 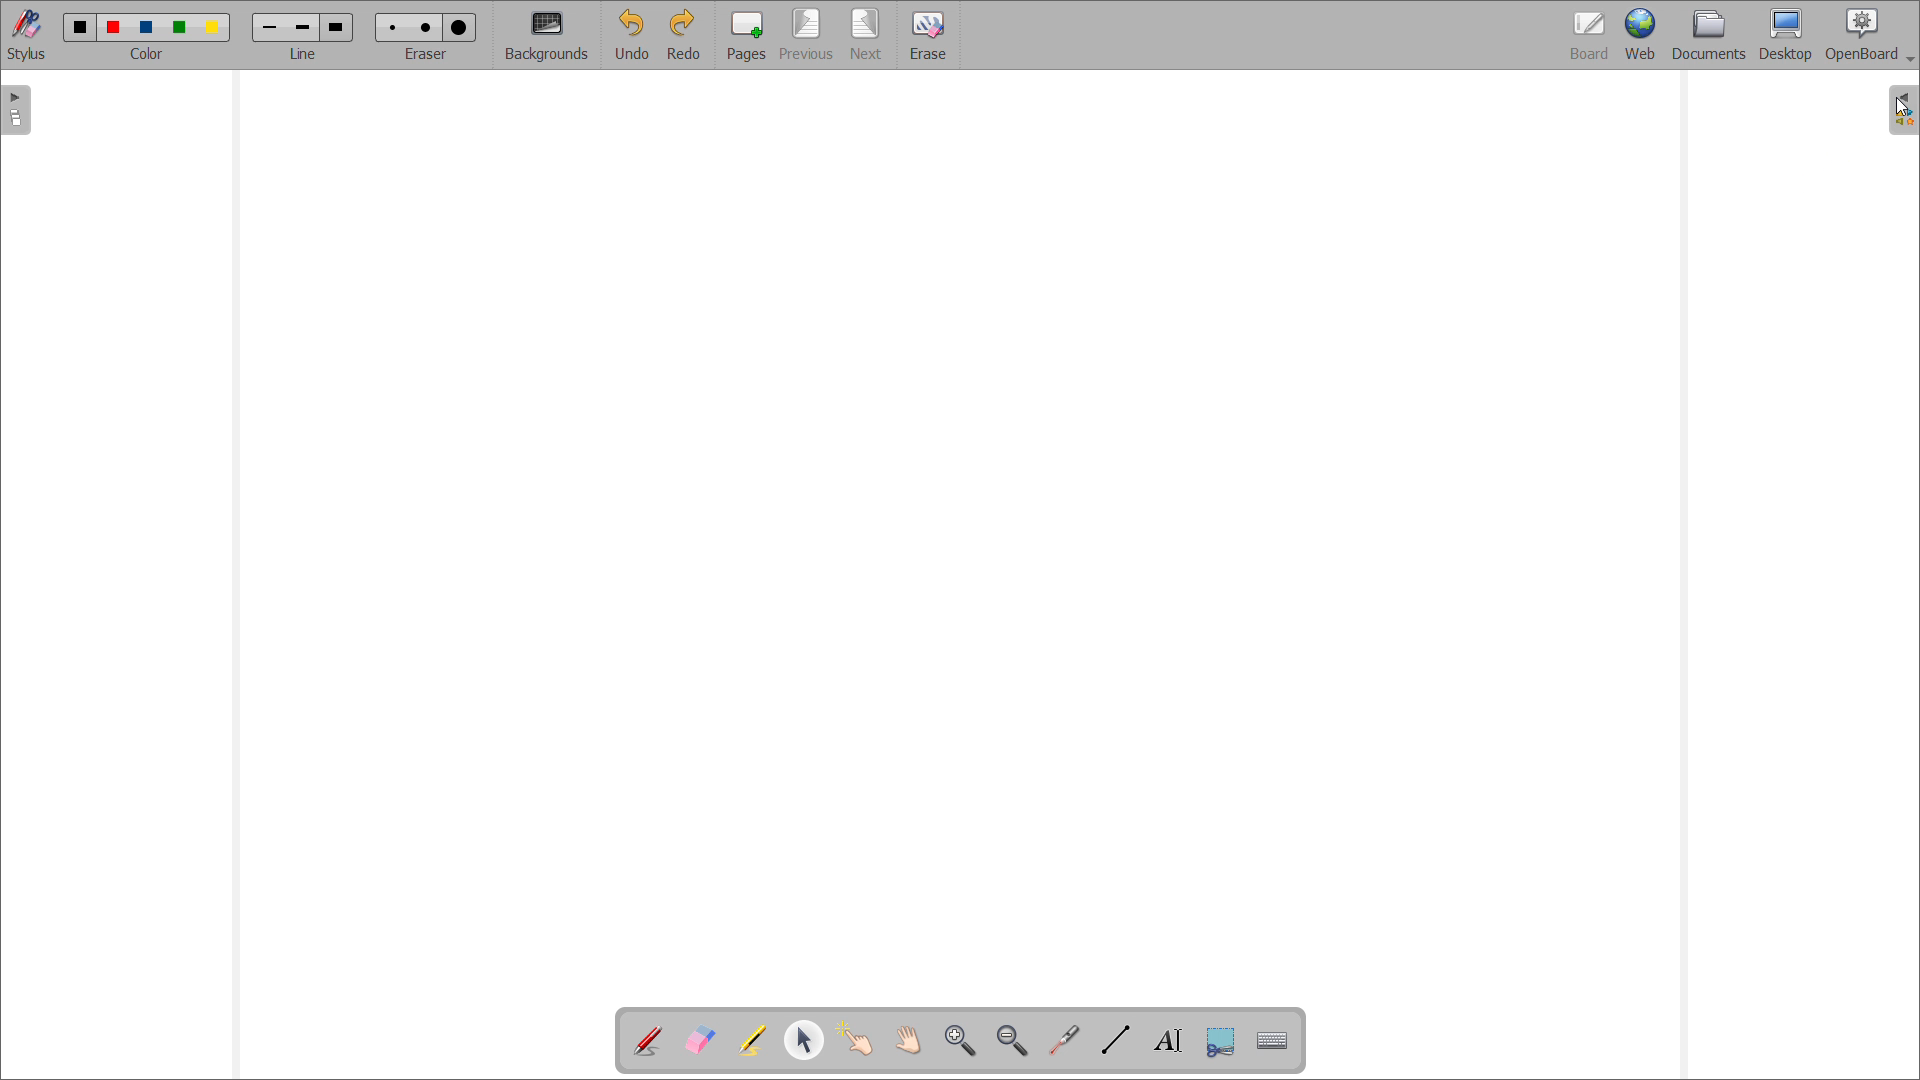 What do you see at coordinates (803, 1040) in the screenshot?
I see `select and modify object` at bounding box center [803, 1040].